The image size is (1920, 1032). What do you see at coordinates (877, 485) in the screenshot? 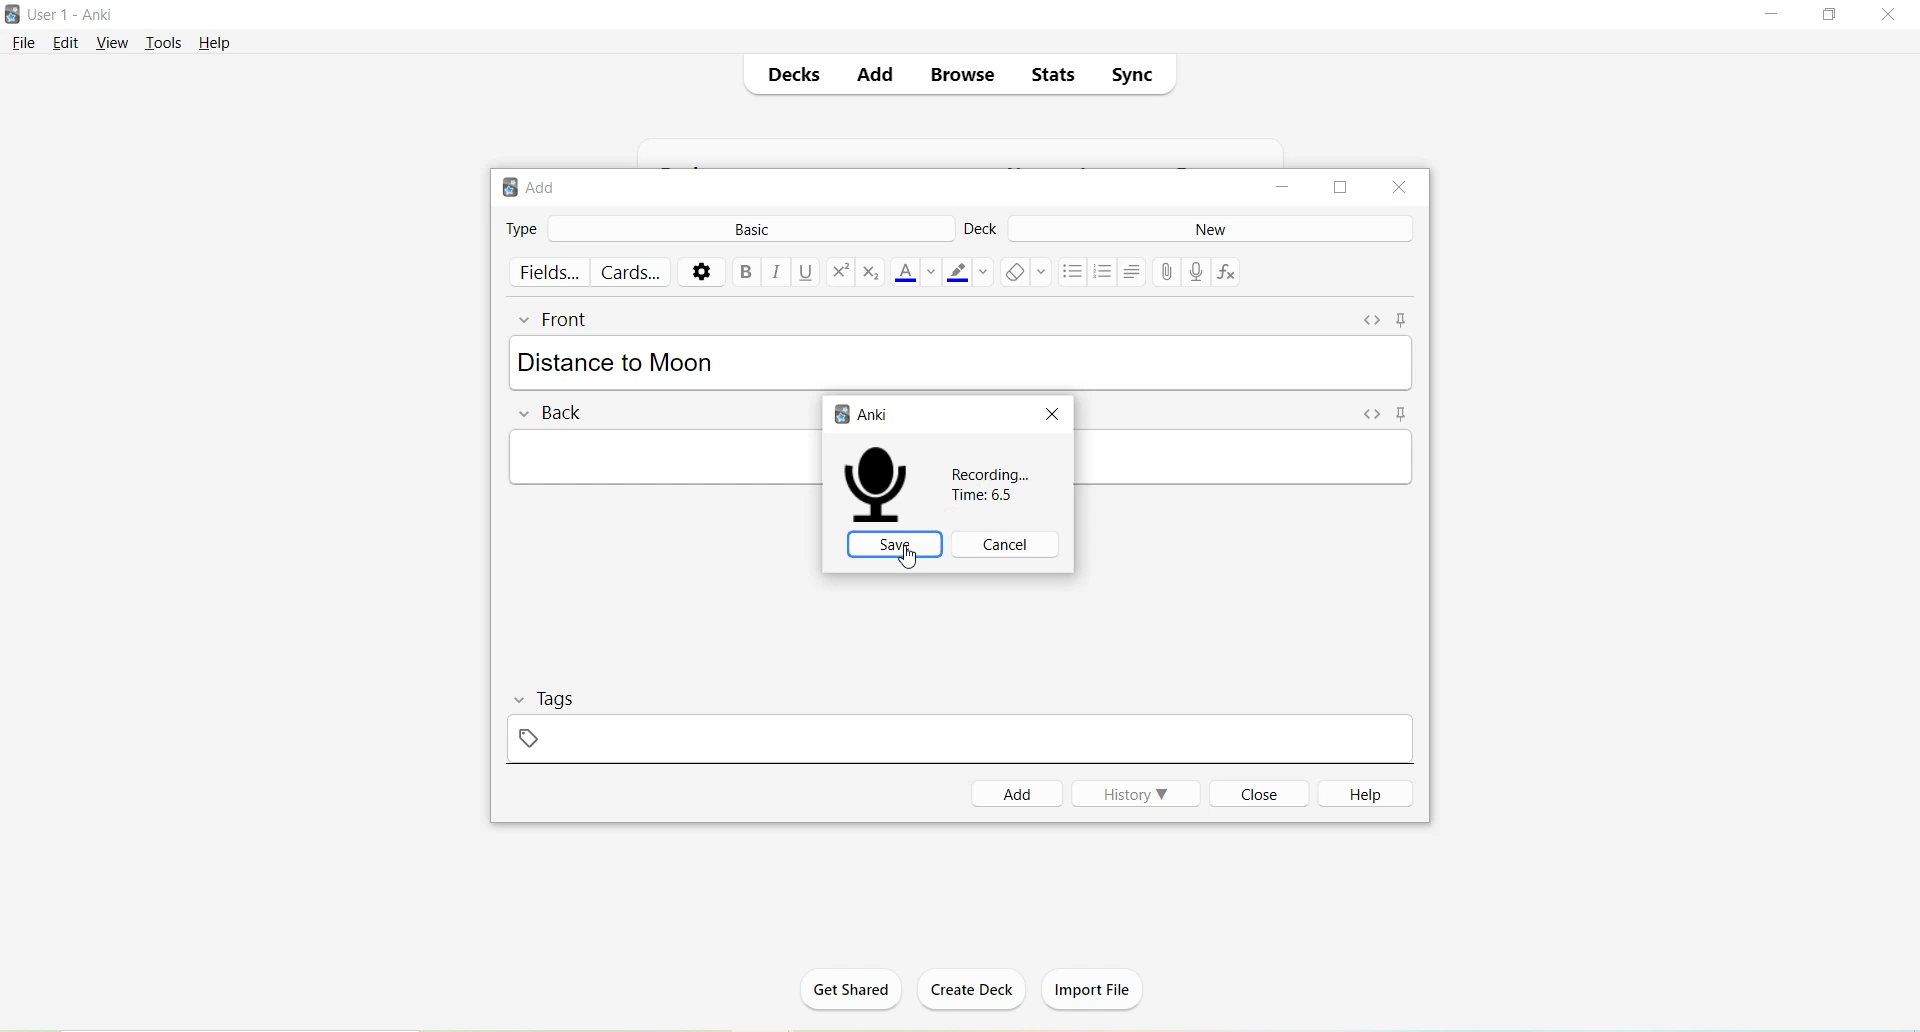
I see `Recording icon` at bounding box center [877, 485].